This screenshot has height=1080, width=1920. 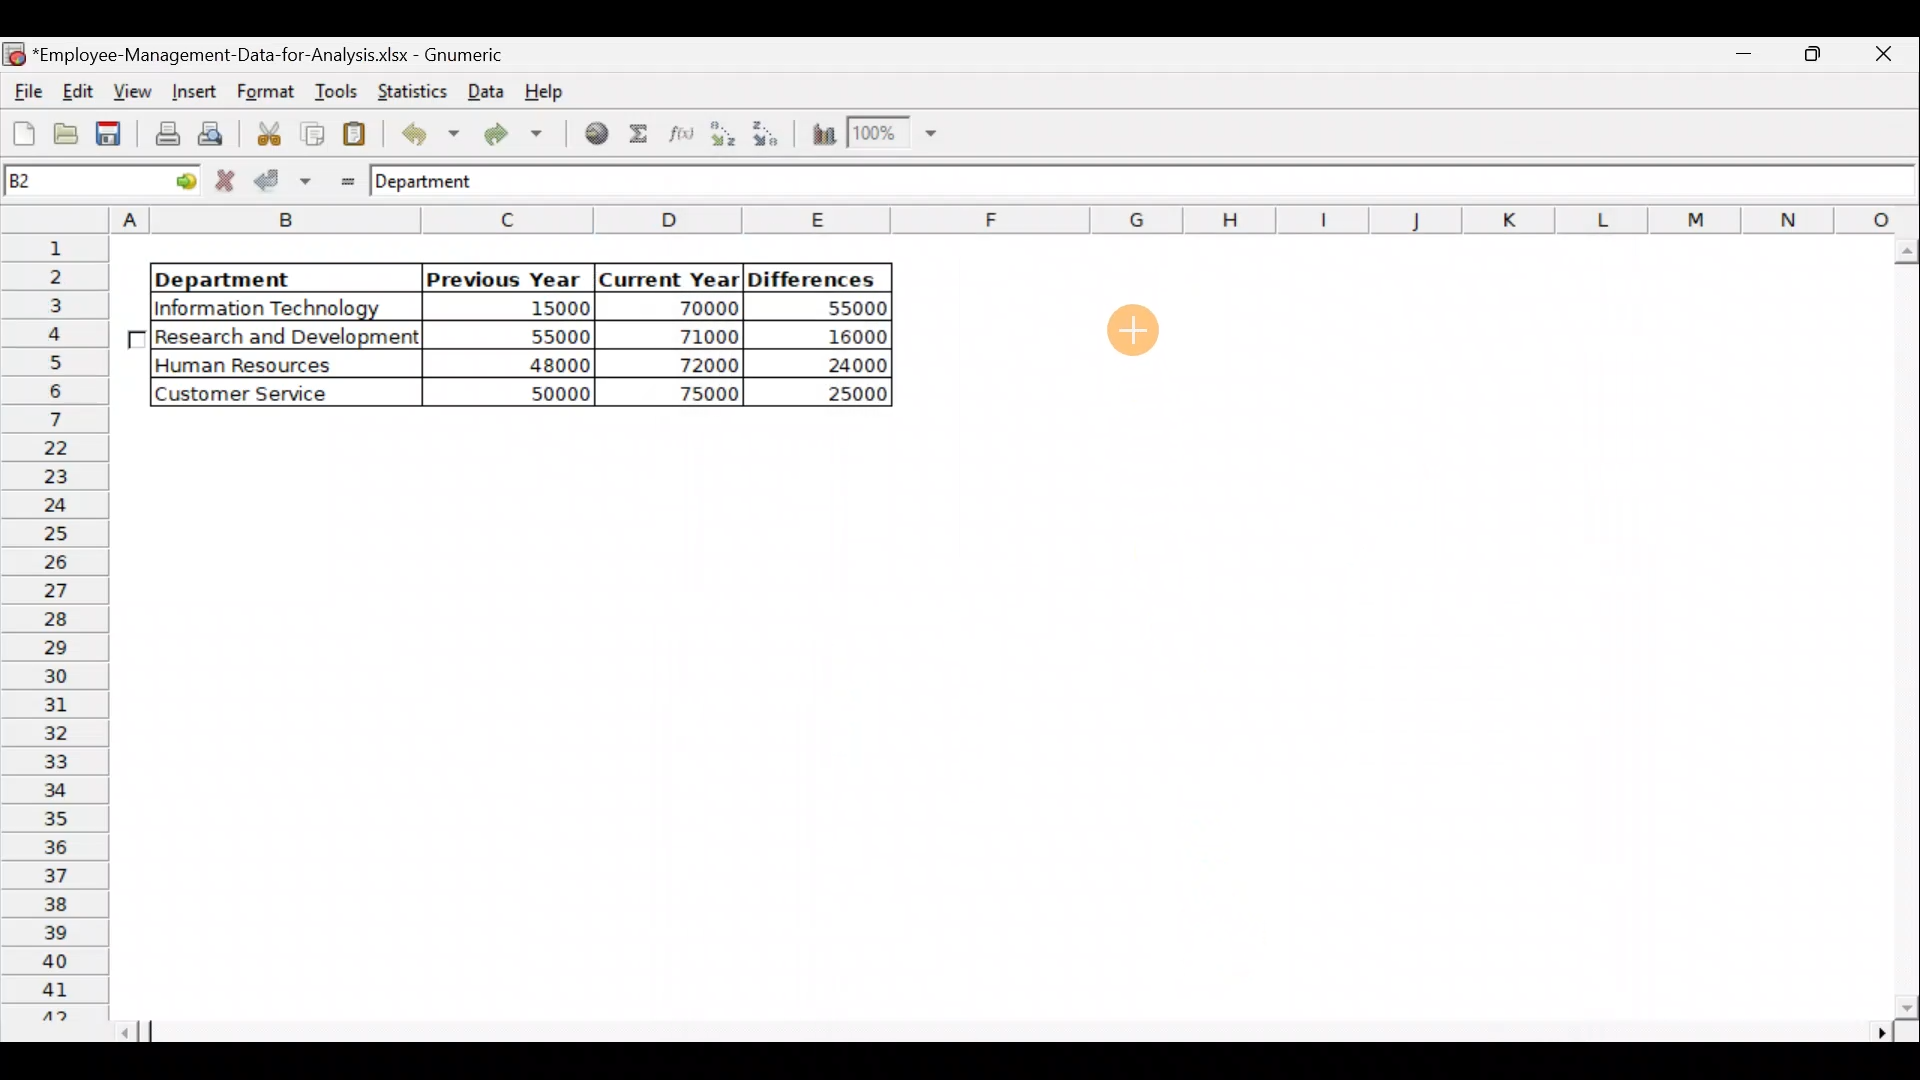 I want to click on Open a file, so click(x=64, y=137).